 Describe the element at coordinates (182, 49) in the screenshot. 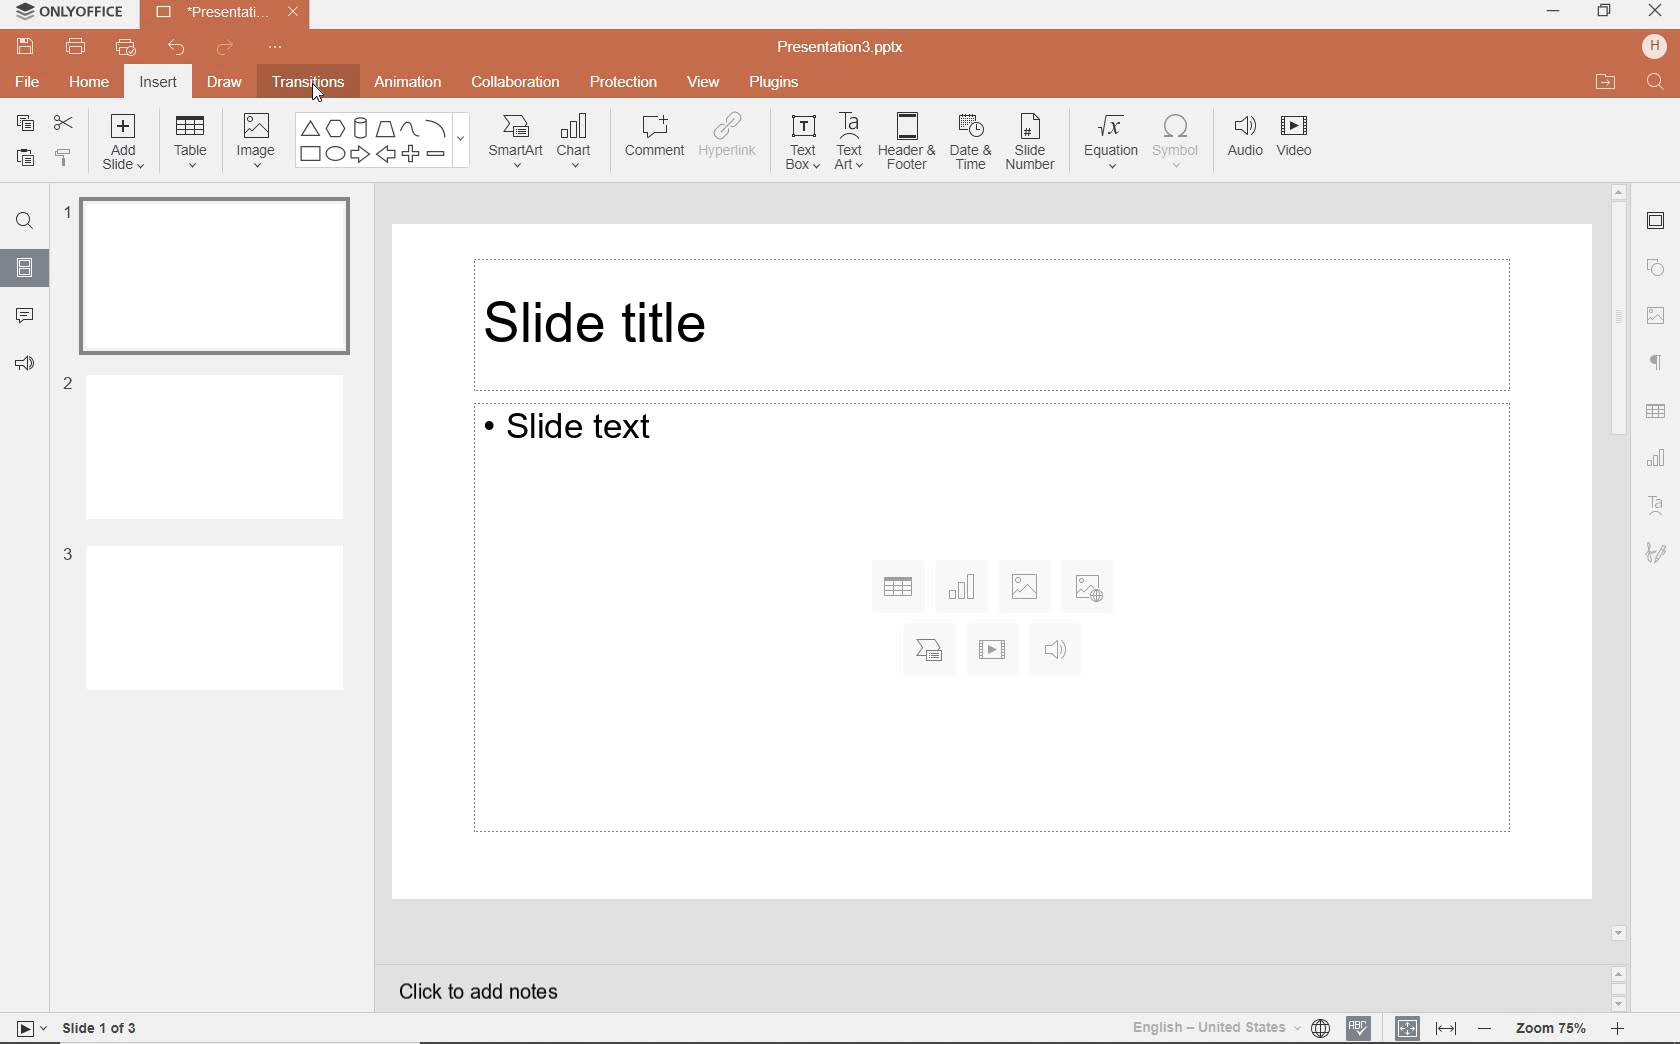

I see `undo` at that location.